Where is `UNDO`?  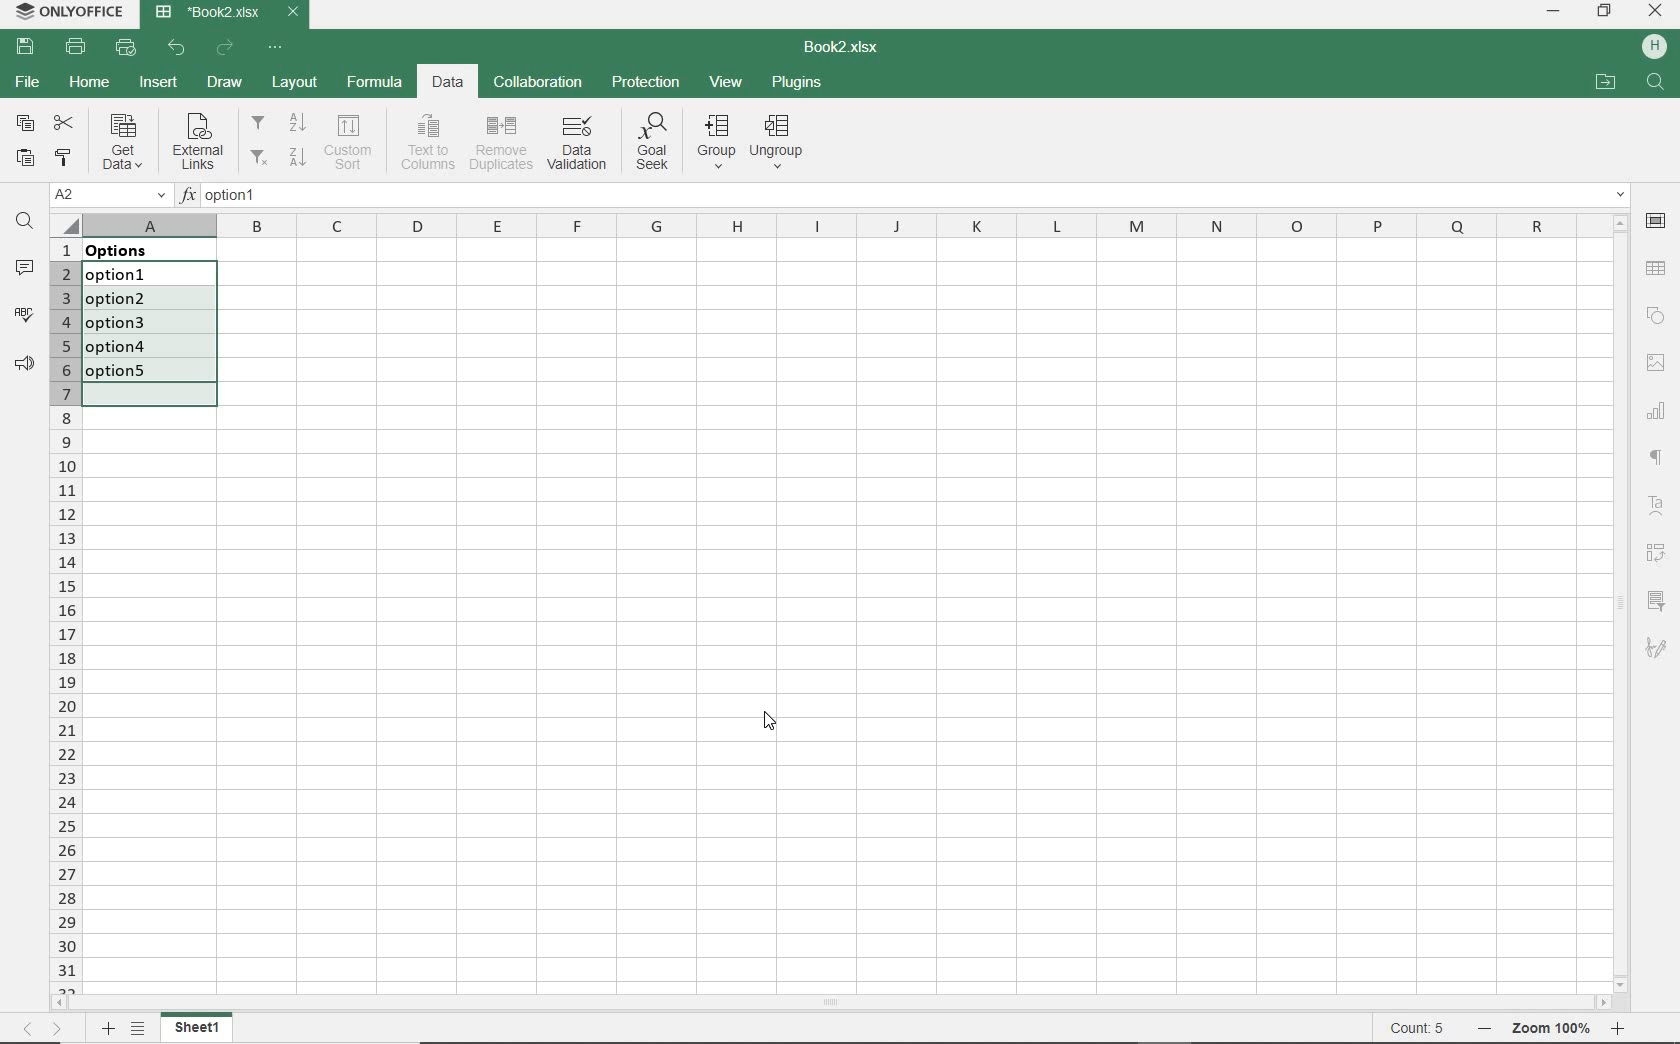 UNDO is located at coordinates (179, 48).